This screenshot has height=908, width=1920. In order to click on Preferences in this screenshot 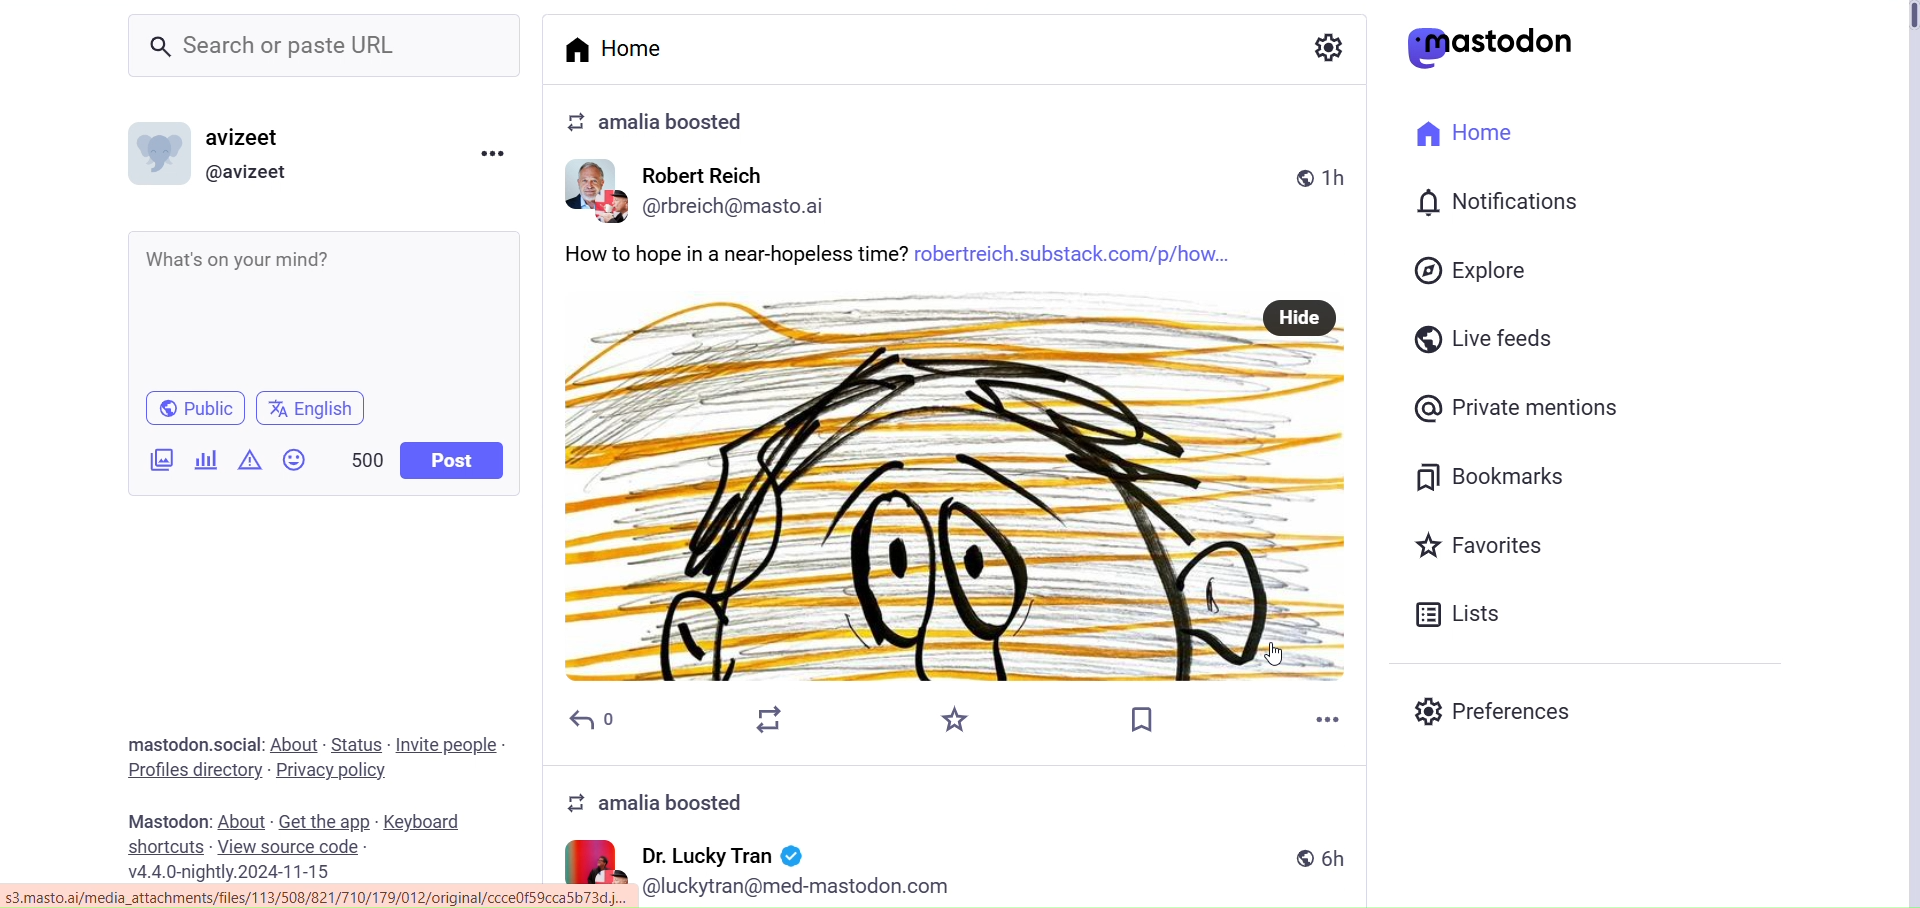, I will do `click(1494, 711)`.